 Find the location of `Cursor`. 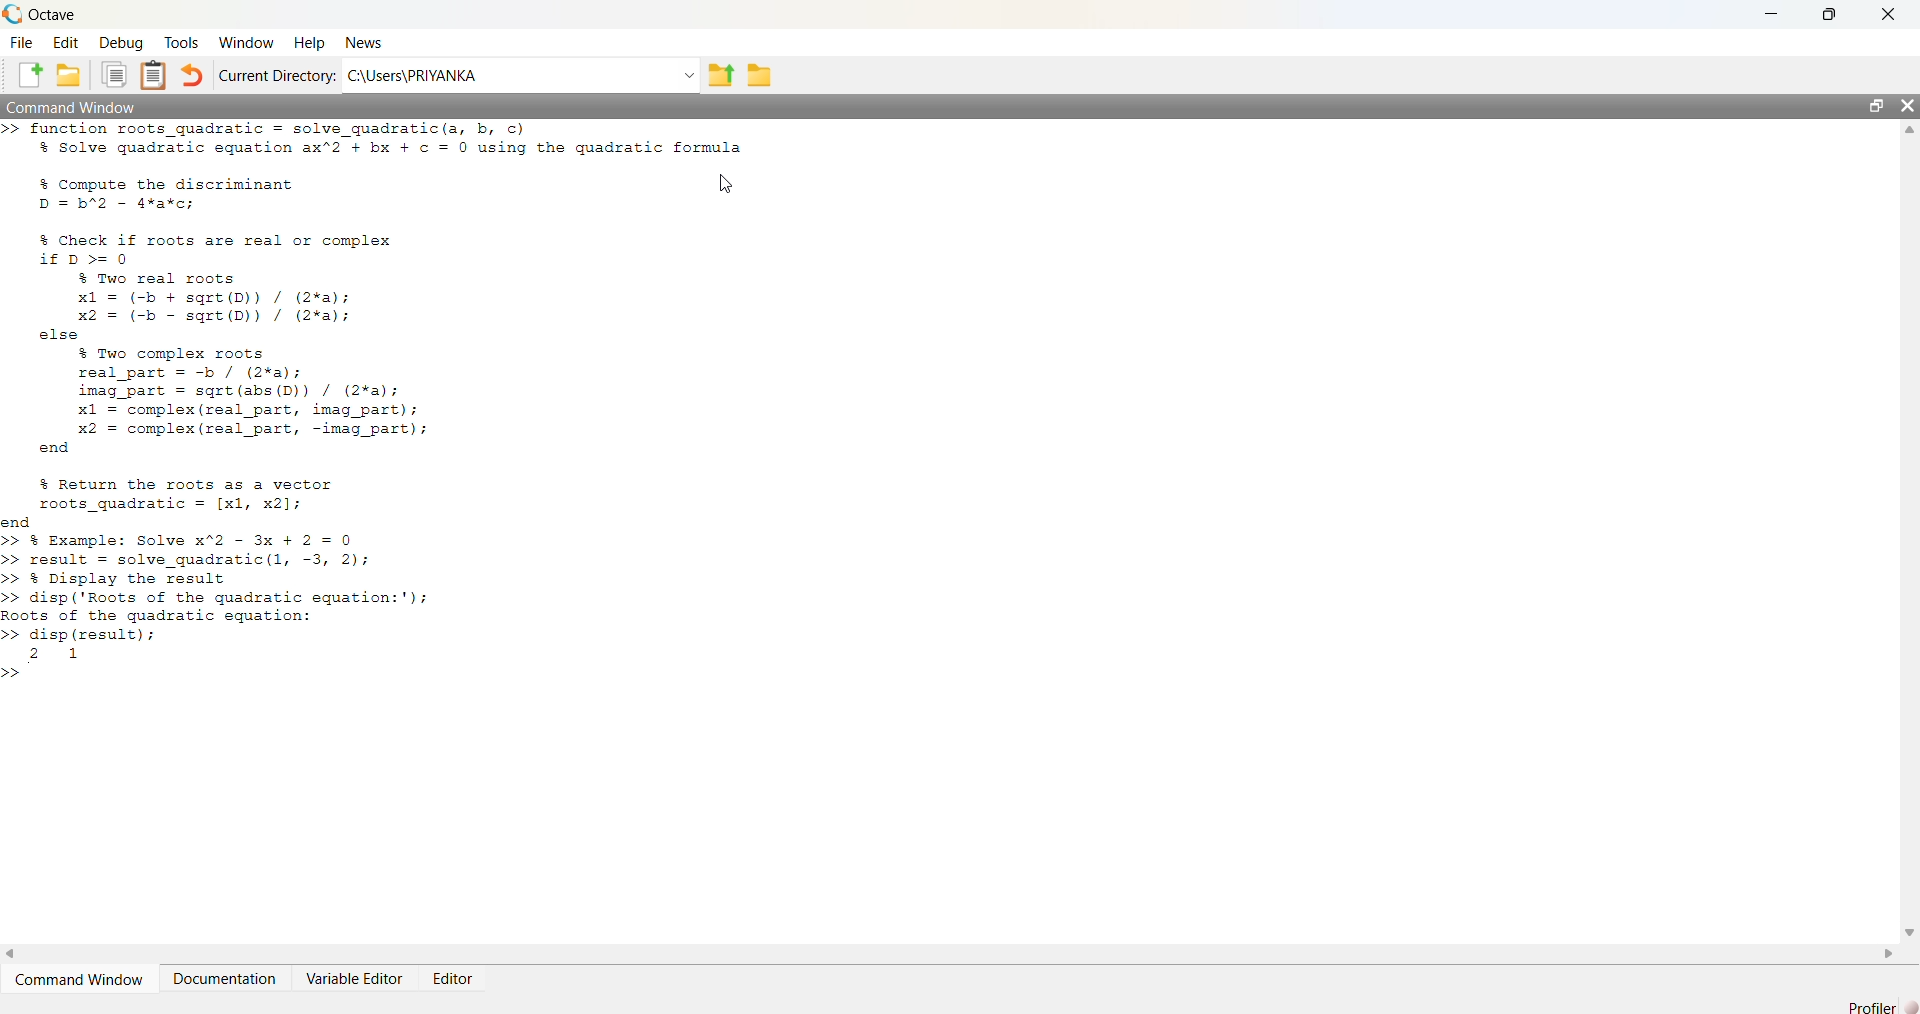

Cursor is located at coordinates (728, 184).